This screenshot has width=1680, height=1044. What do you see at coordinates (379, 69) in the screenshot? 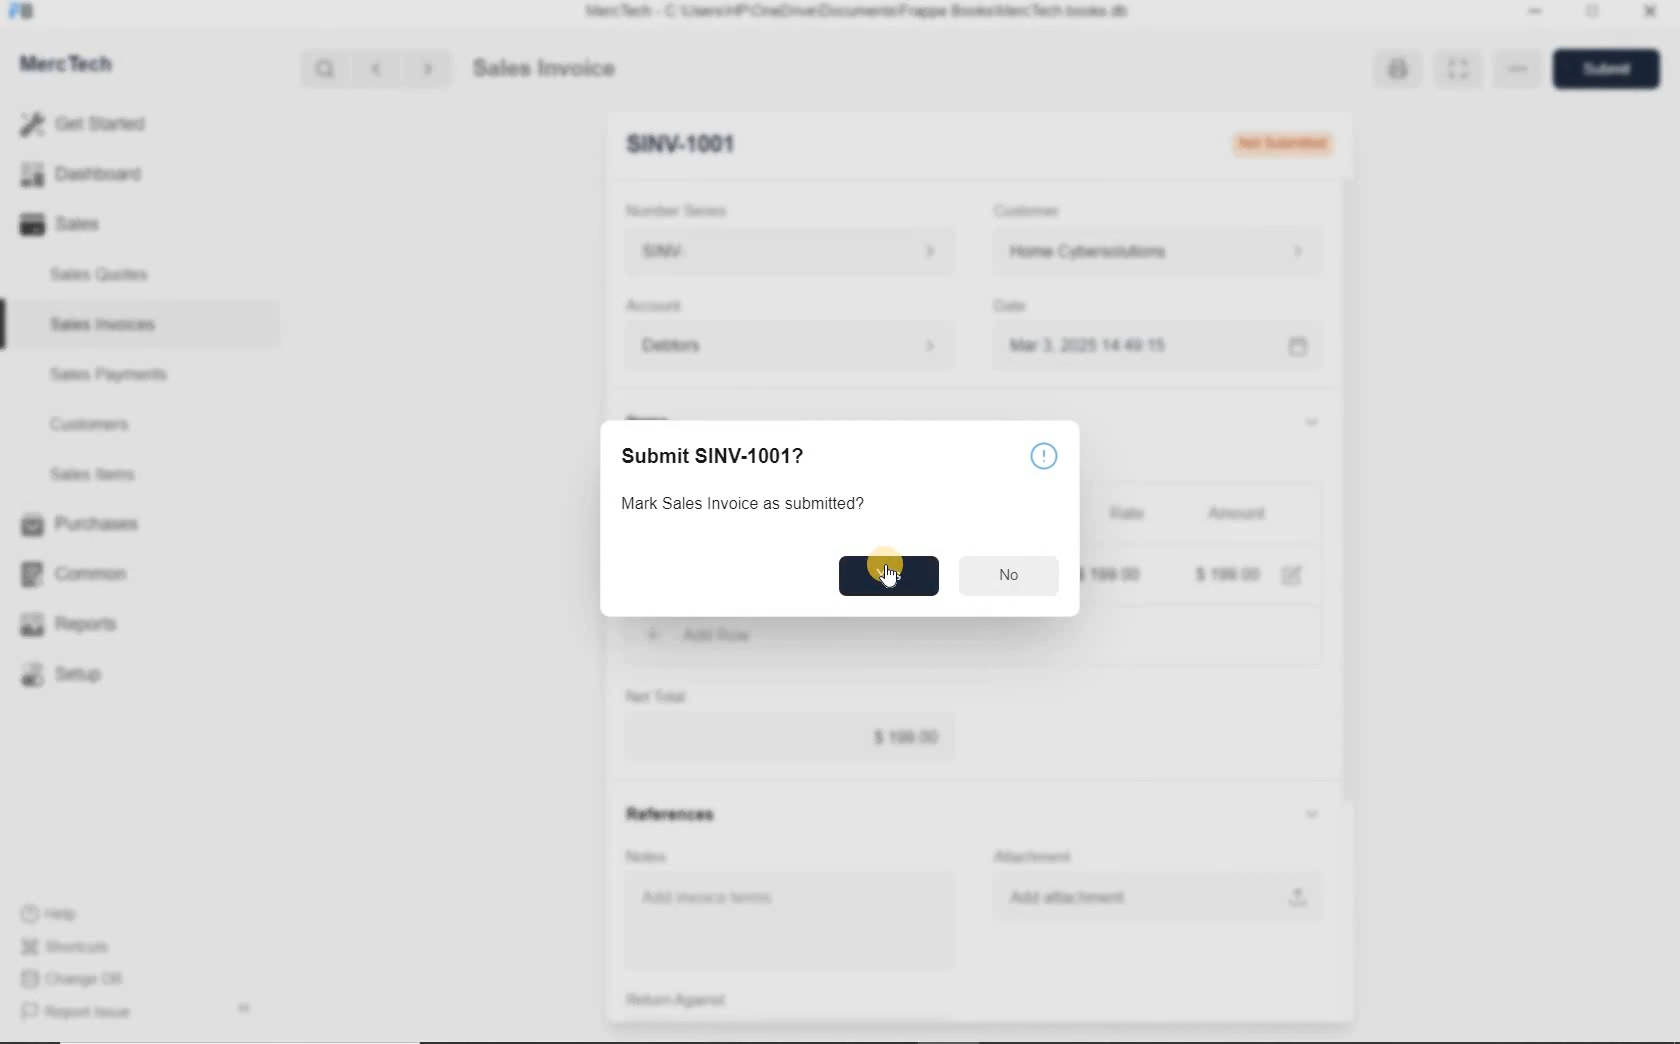
I see `Go back` at bounding box center [379, 69].